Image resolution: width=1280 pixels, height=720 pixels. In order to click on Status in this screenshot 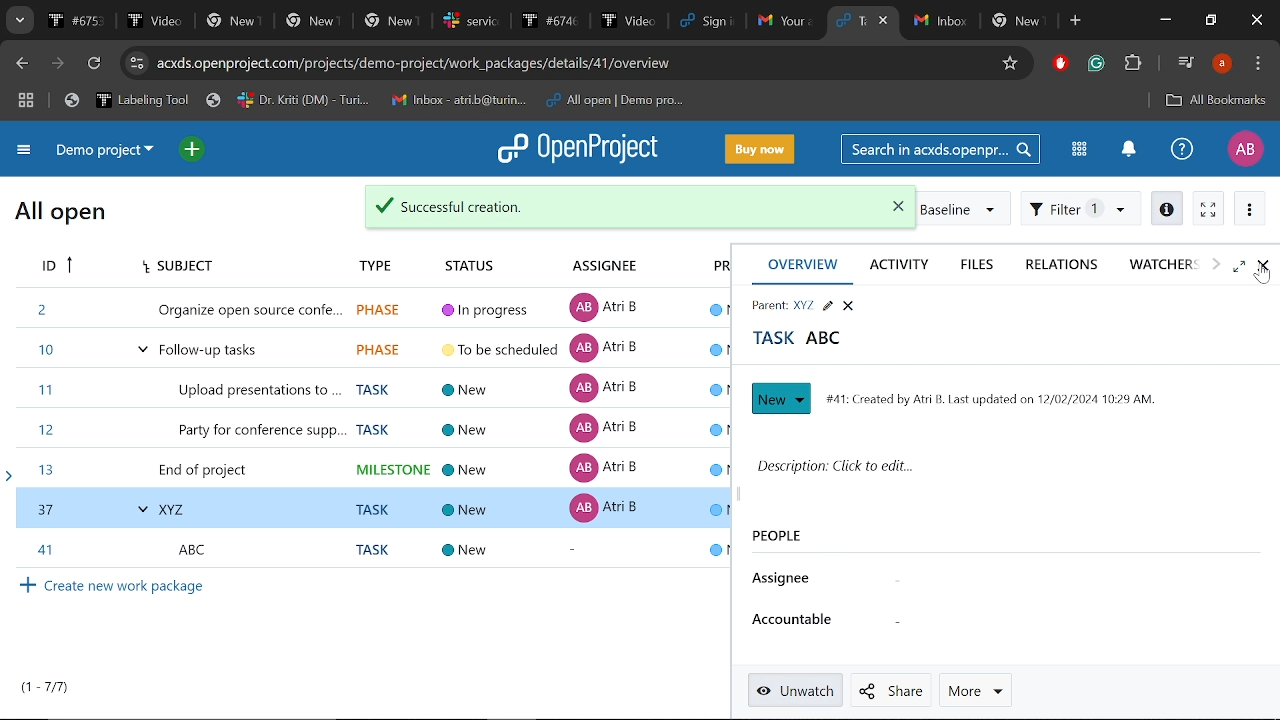, I will do `click(478, 261)`.